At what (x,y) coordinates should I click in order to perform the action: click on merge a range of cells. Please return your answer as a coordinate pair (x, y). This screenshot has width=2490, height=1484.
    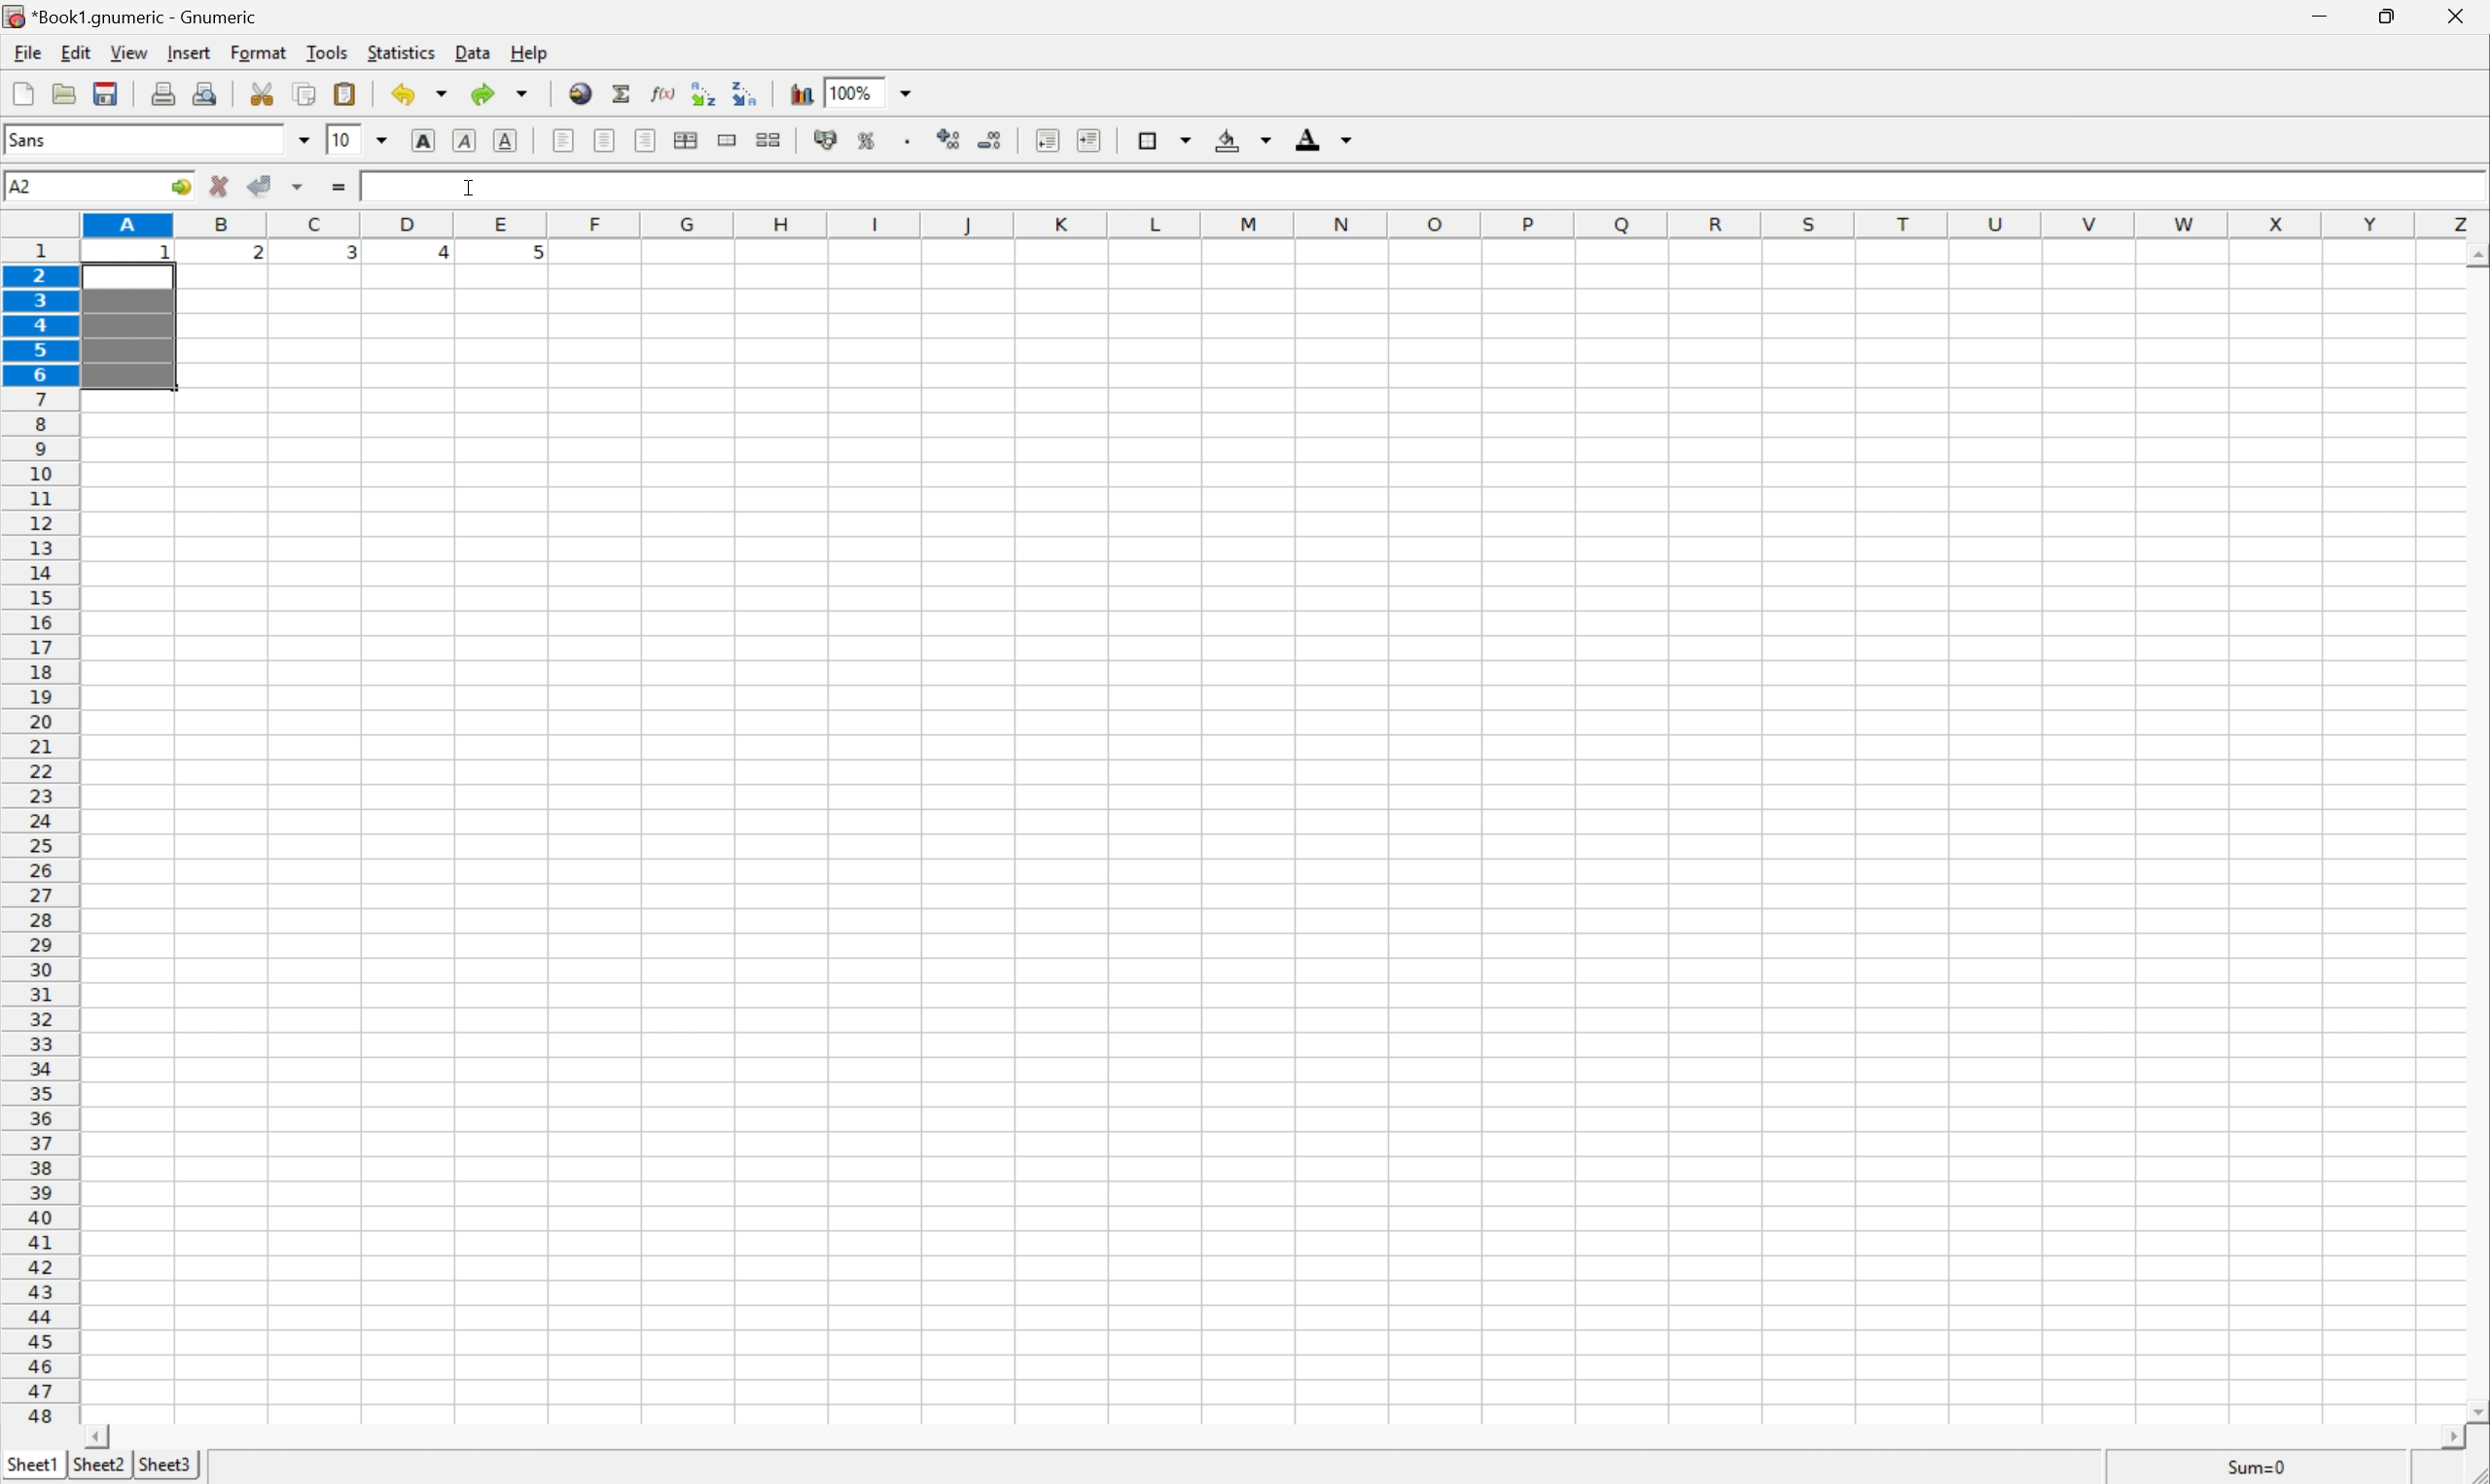
    Looking at the image, I should click on (729, 142).